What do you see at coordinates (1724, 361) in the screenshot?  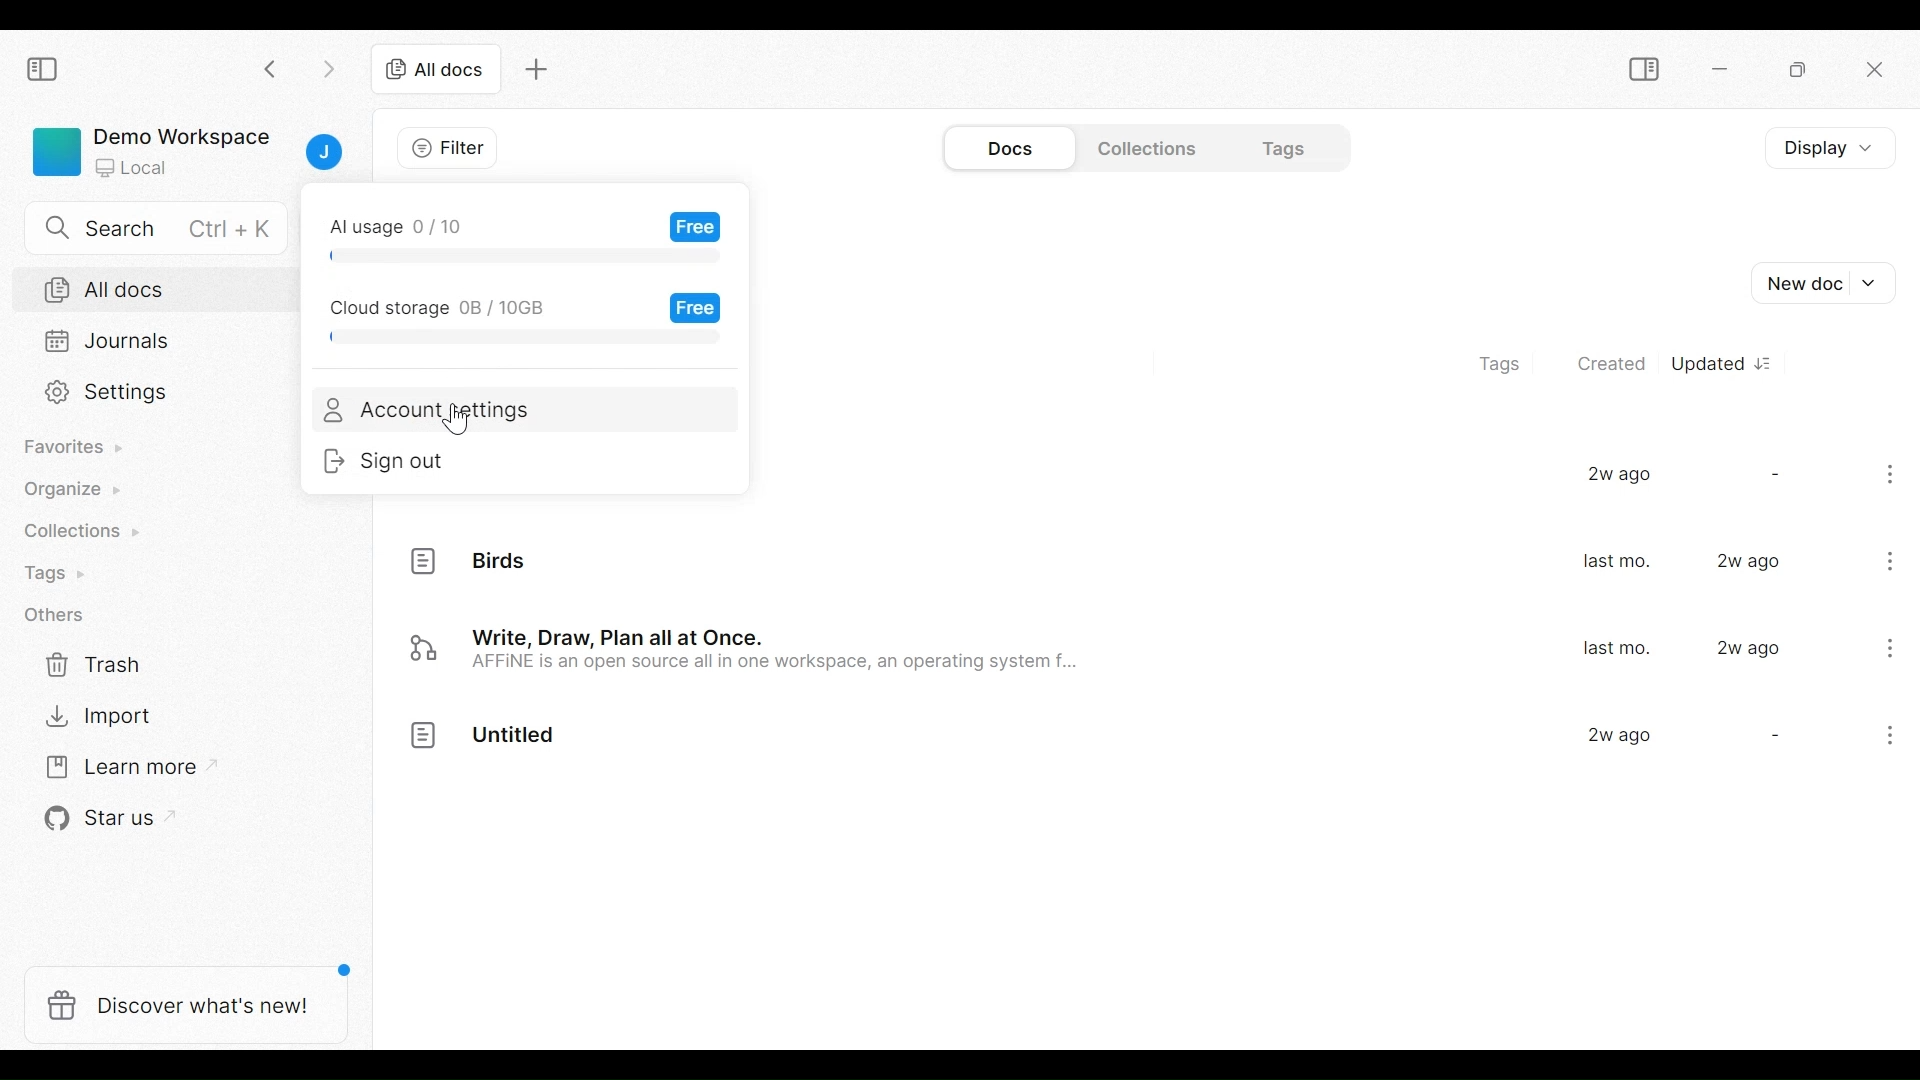 I see `Updated` at bounding box center [1724, 361].